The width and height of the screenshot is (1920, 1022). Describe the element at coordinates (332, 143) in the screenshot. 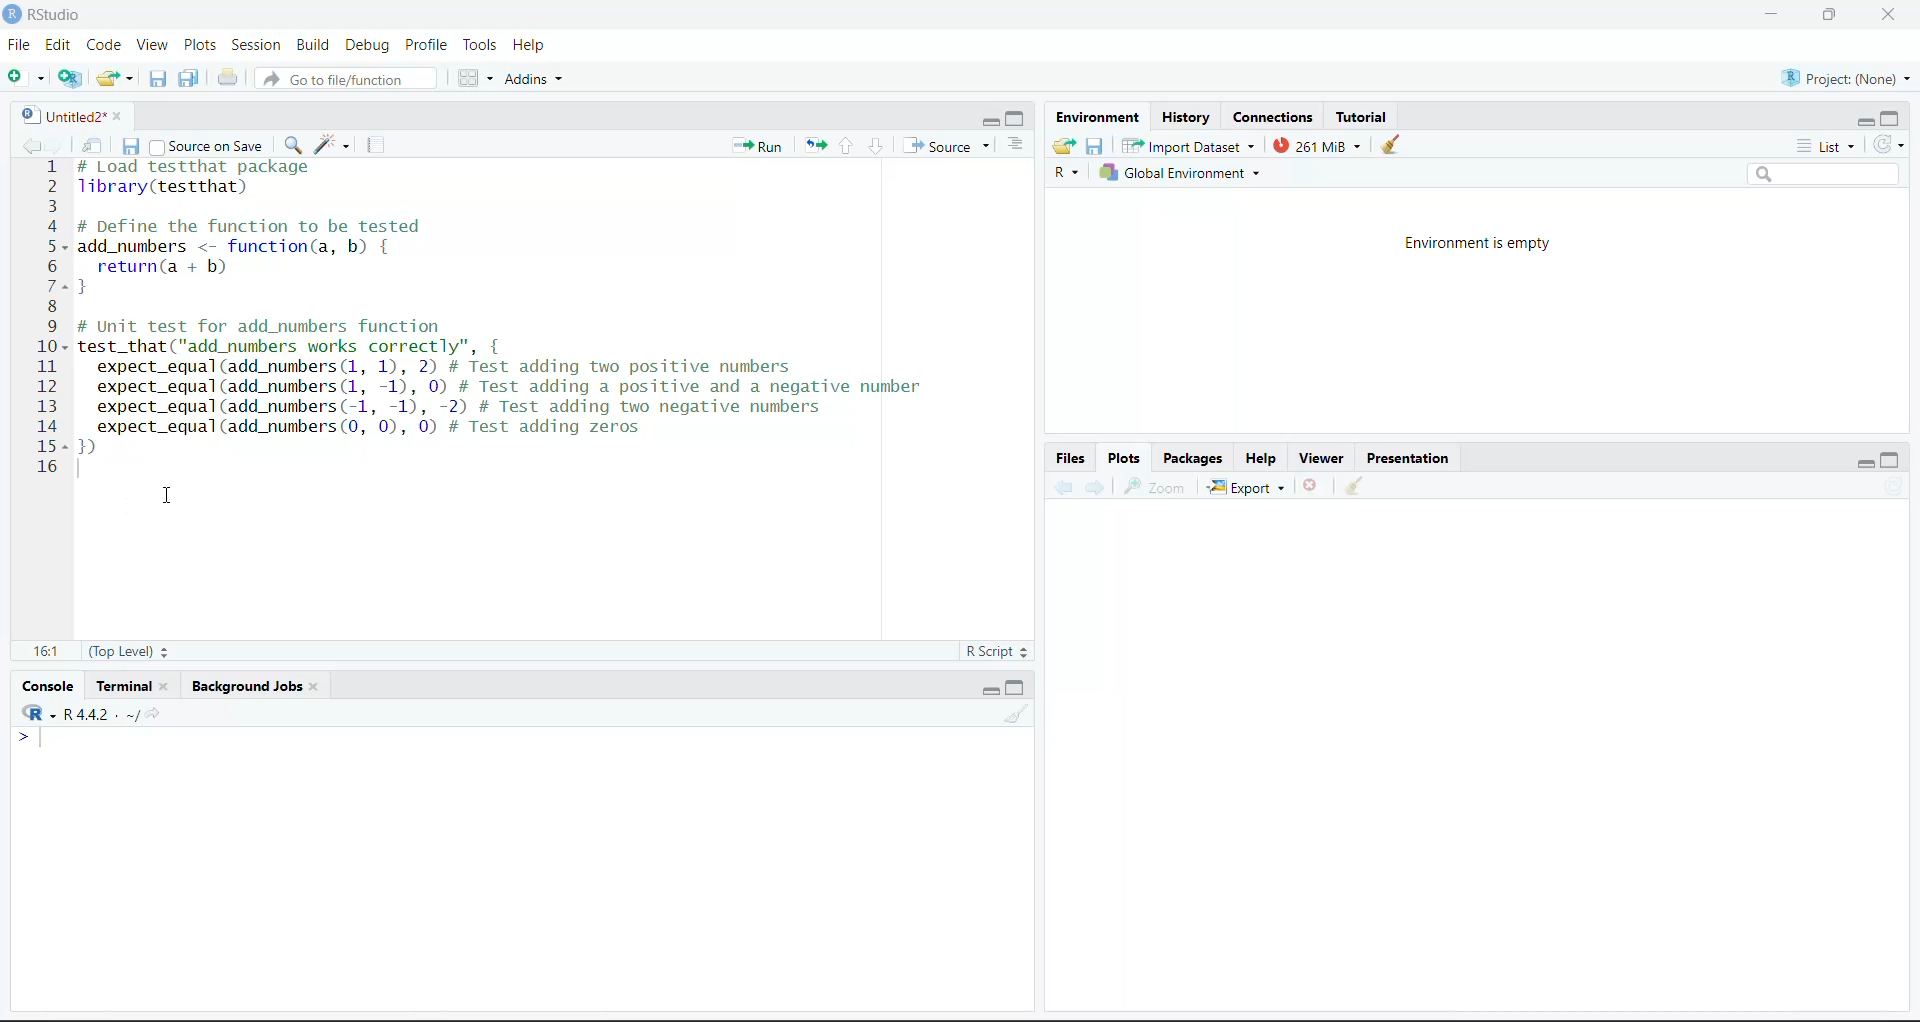

I see `code tools` at that location.